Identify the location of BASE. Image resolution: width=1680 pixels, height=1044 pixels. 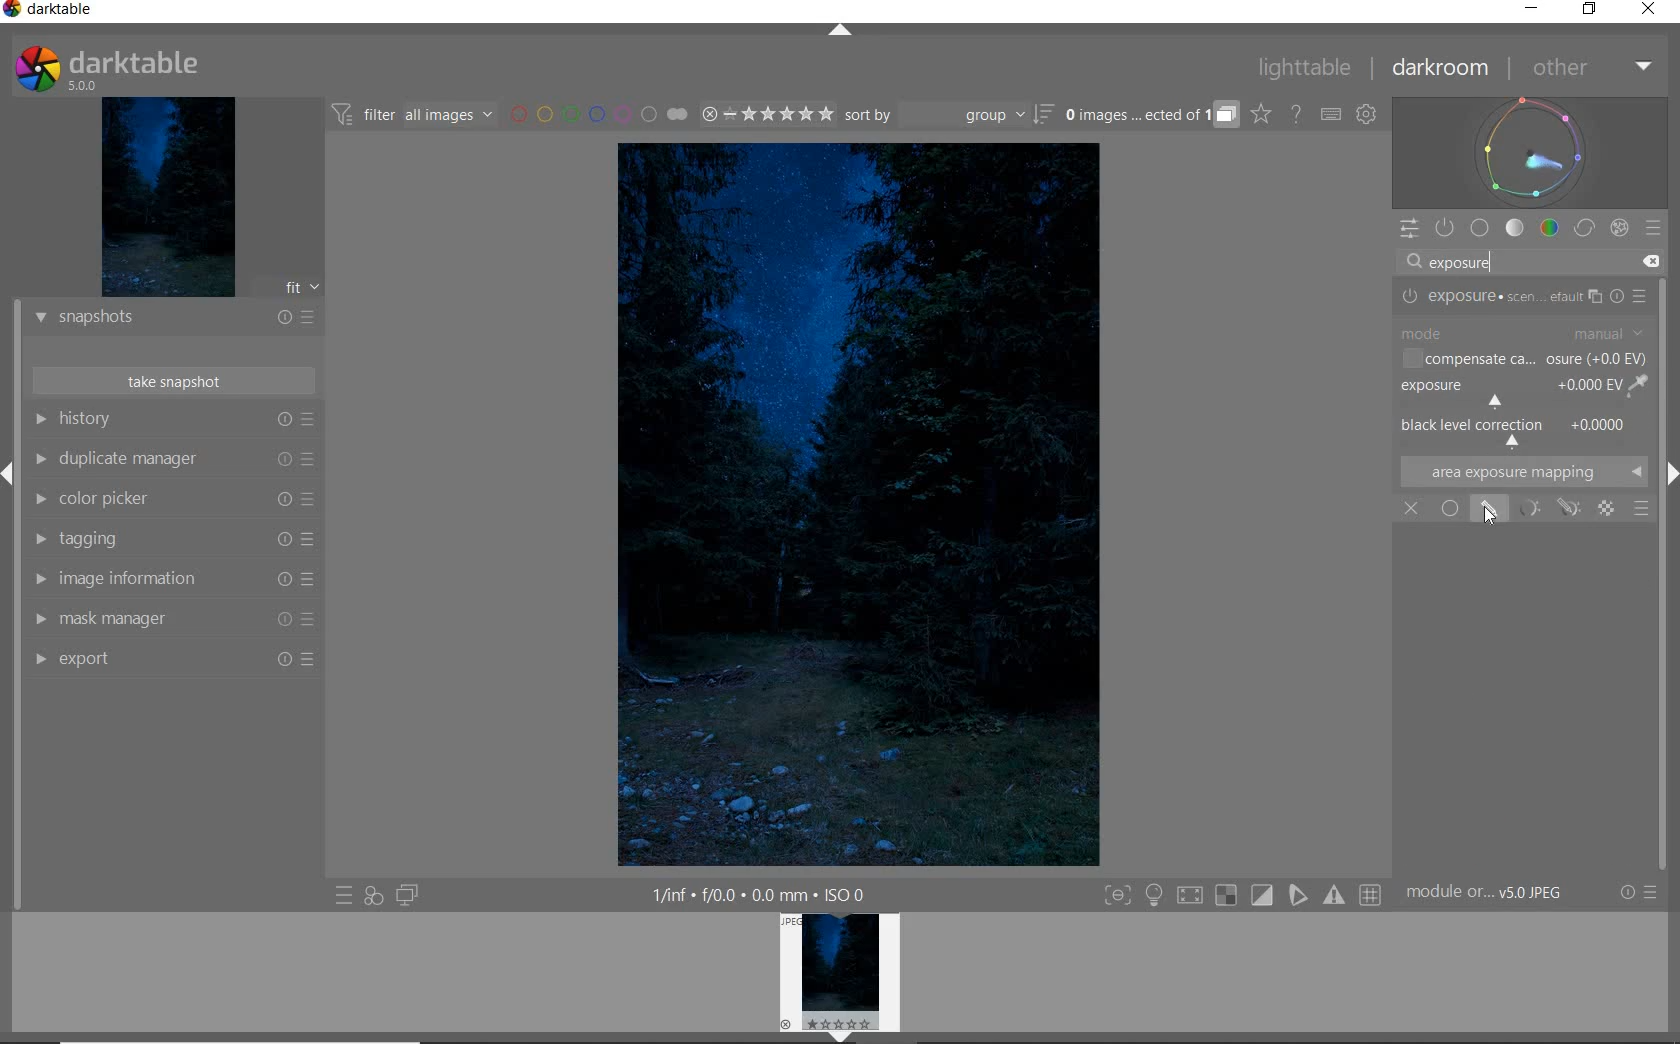
(1480, 227).